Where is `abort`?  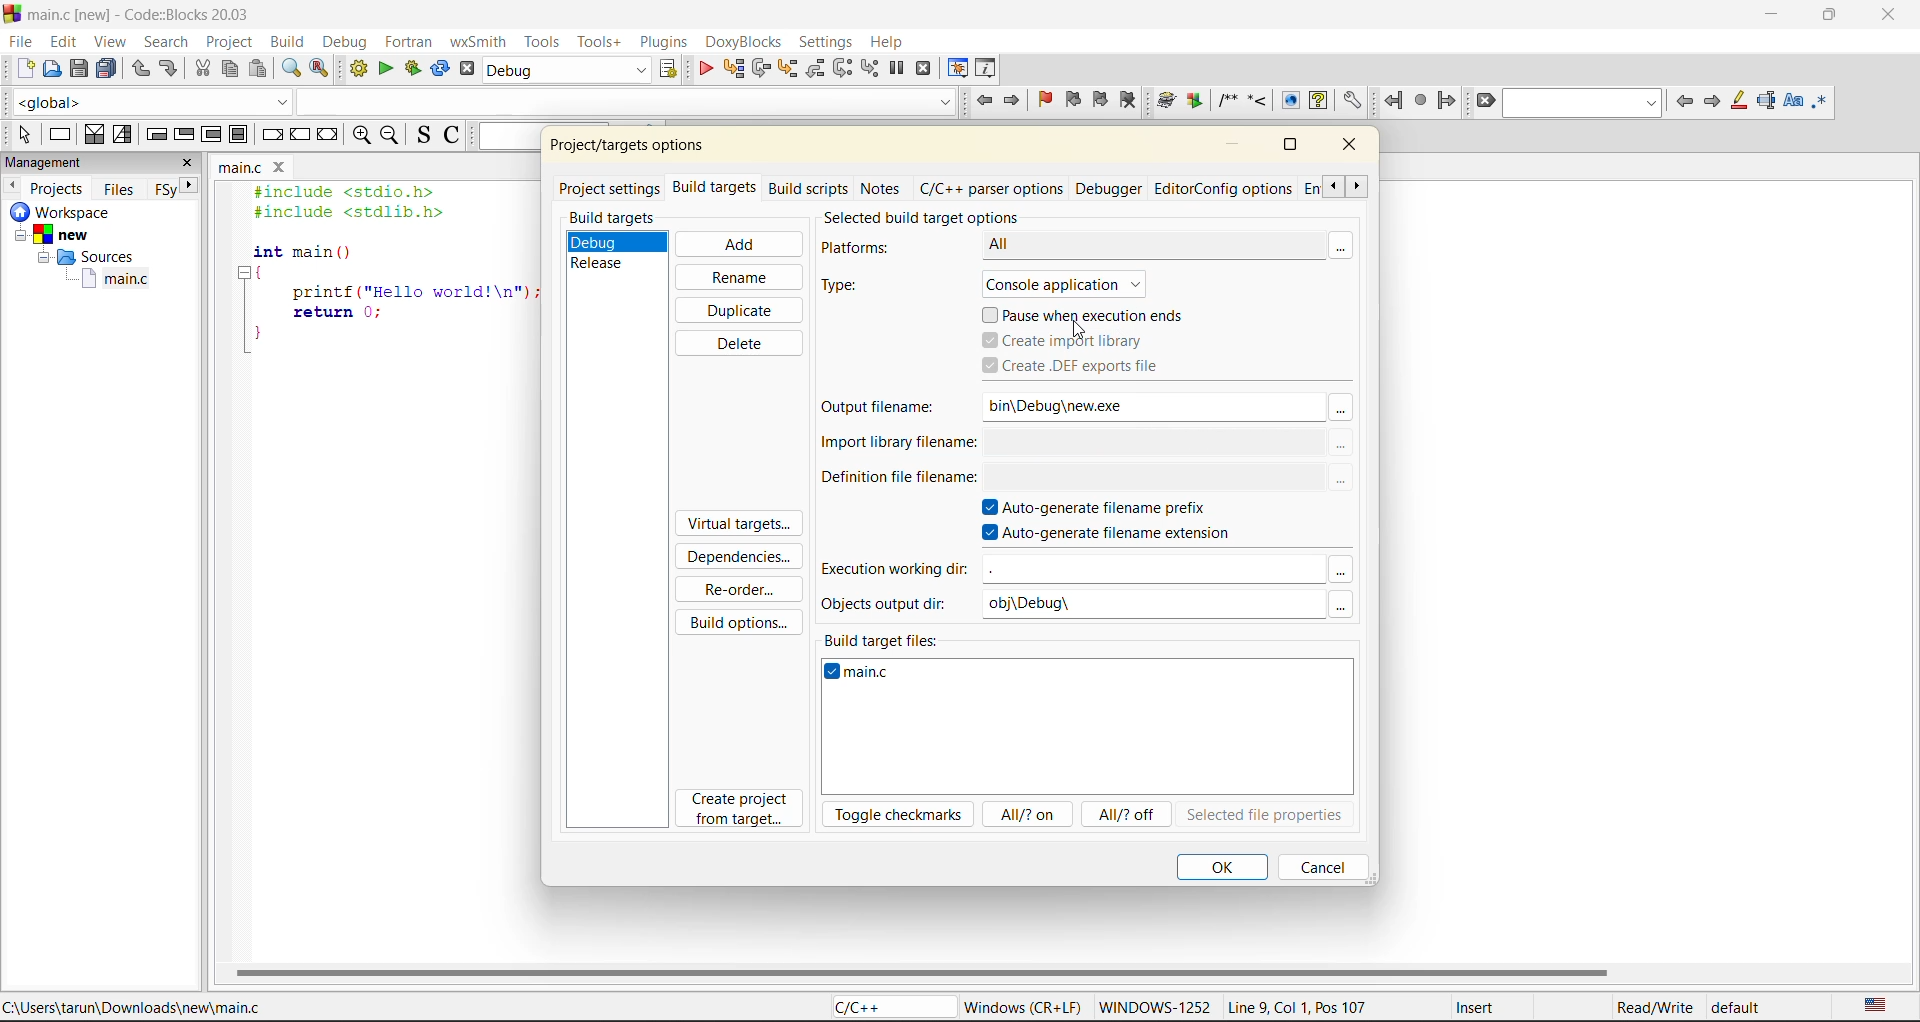 abort is located at coordinates (466, 70).